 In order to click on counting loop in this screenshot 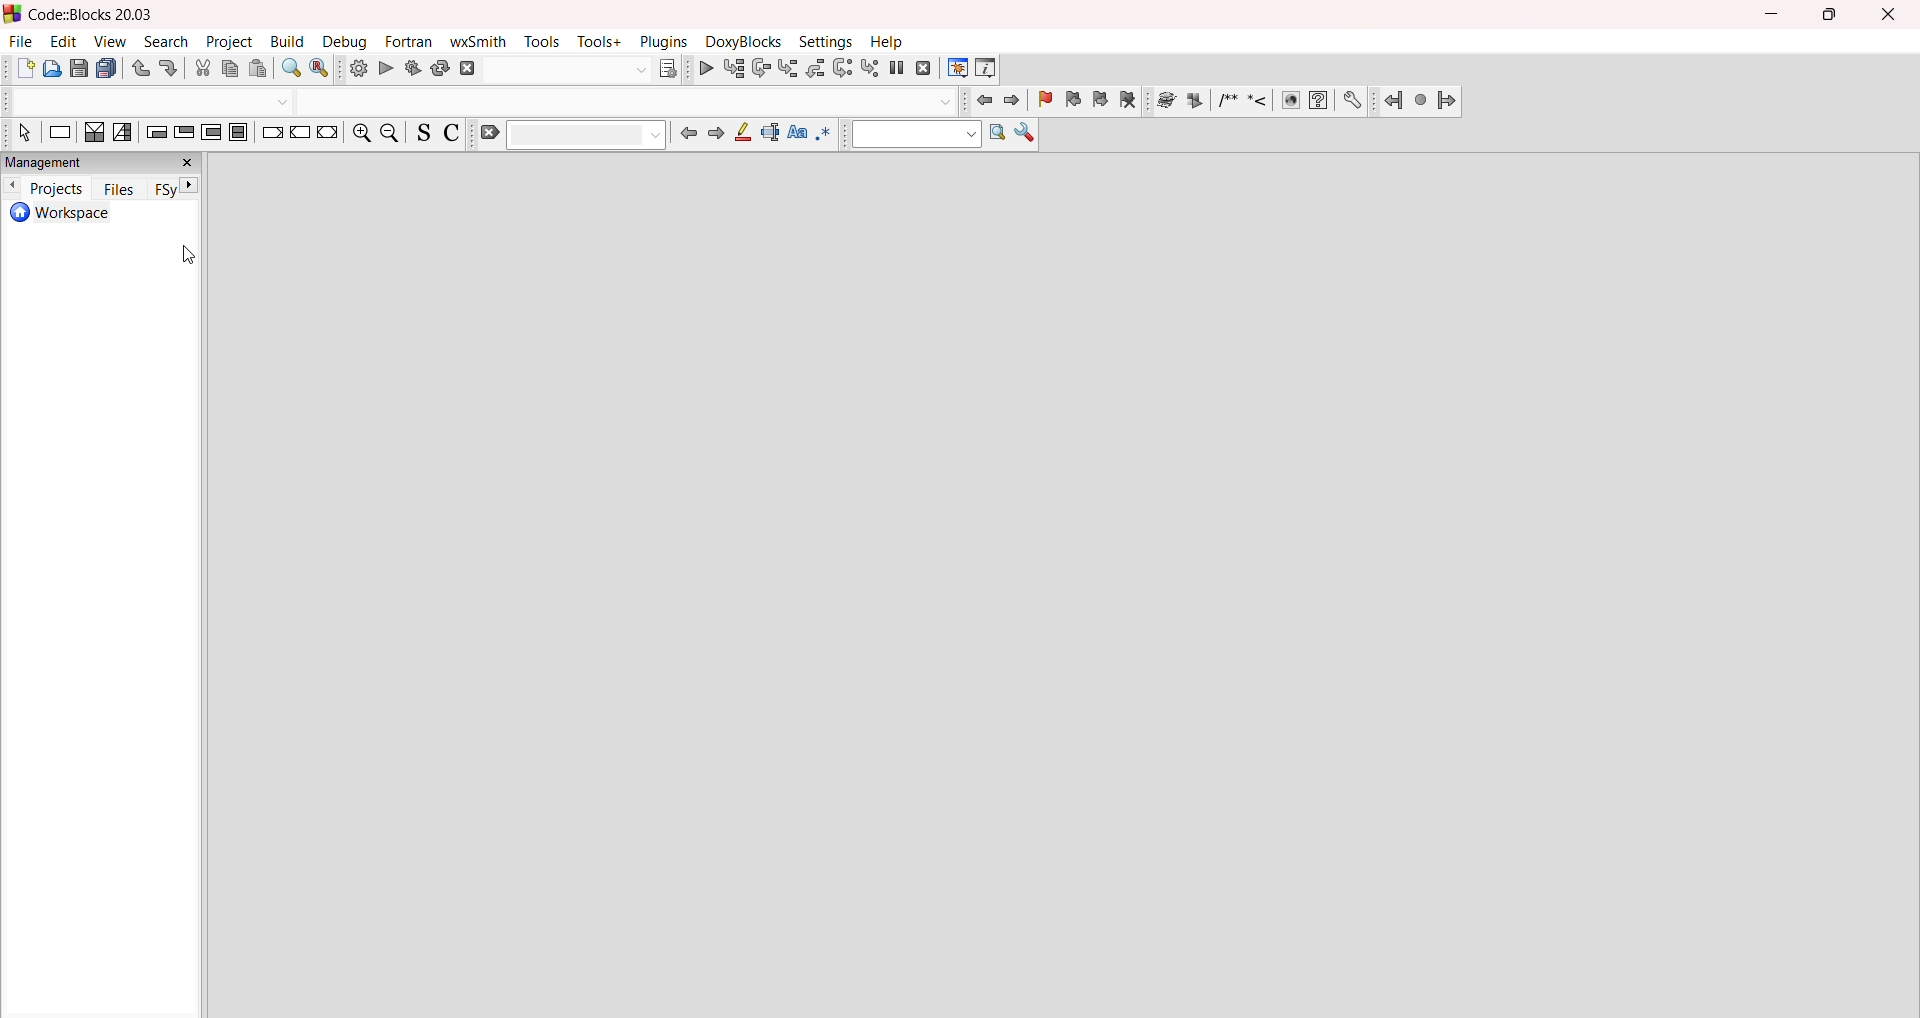, I will do `click(210, 135)`.